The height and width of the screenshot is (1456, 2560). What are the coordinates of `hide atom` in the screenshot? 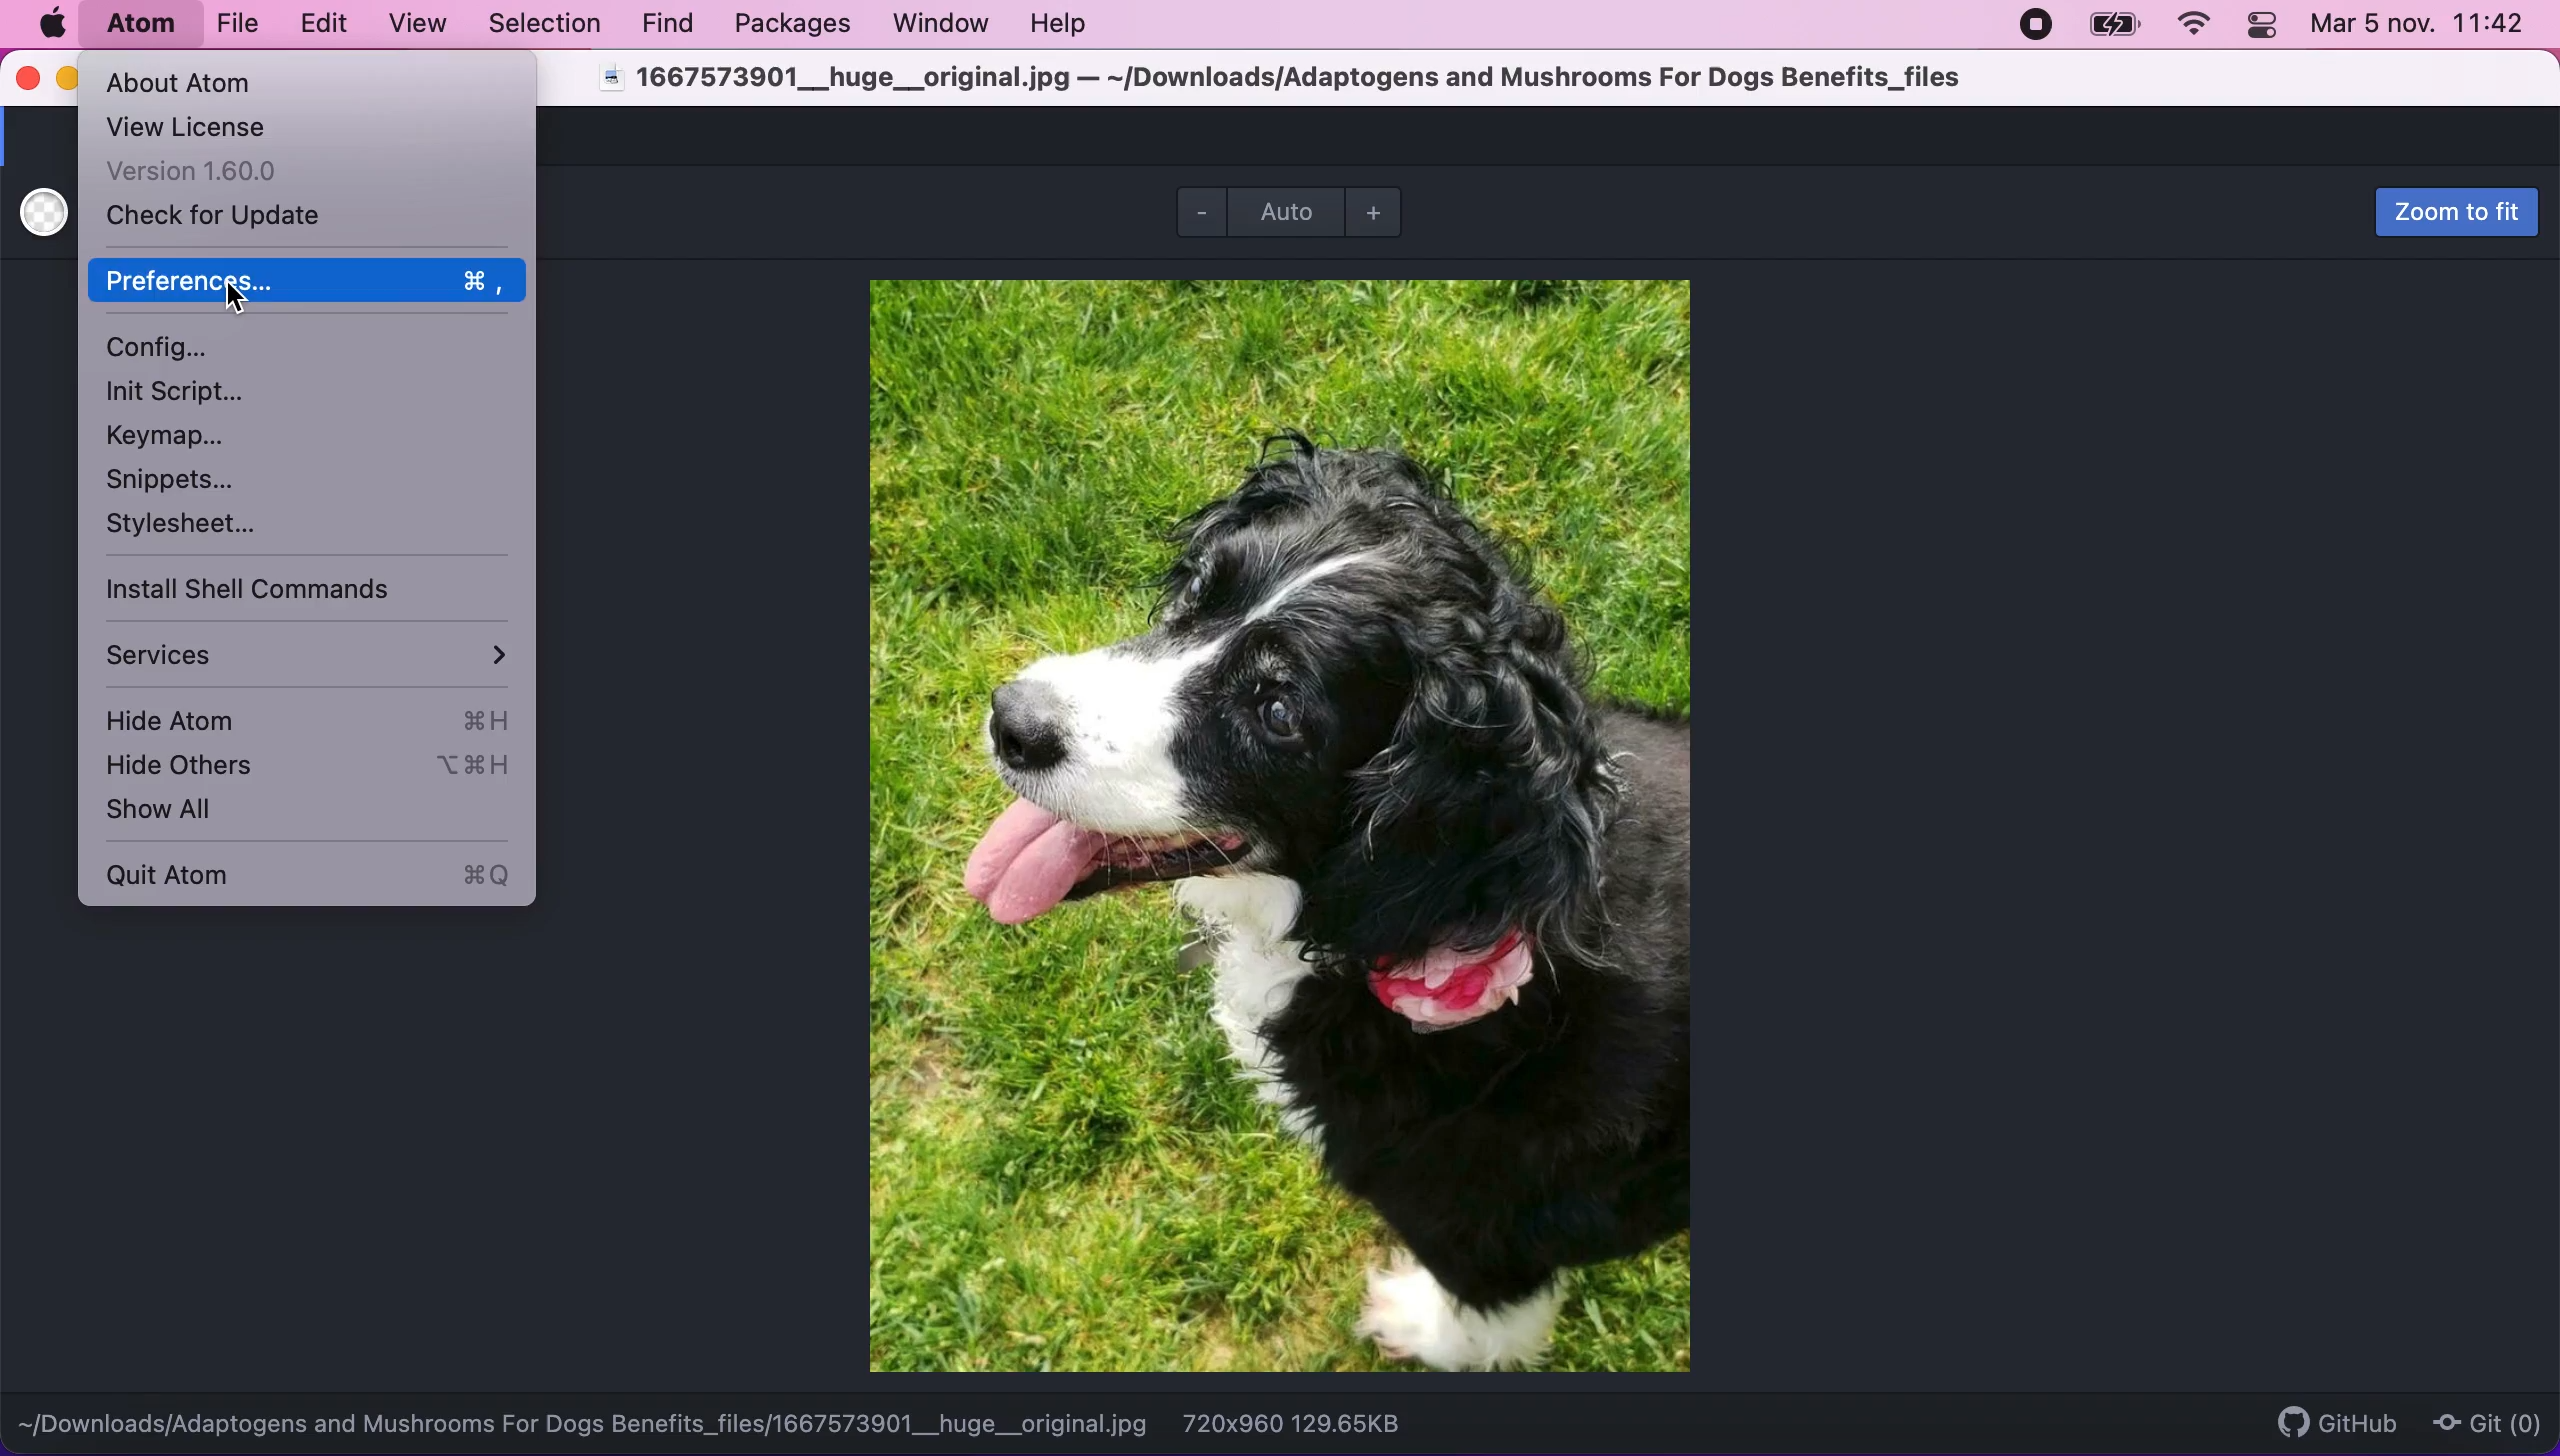 It's located at (307, 720).